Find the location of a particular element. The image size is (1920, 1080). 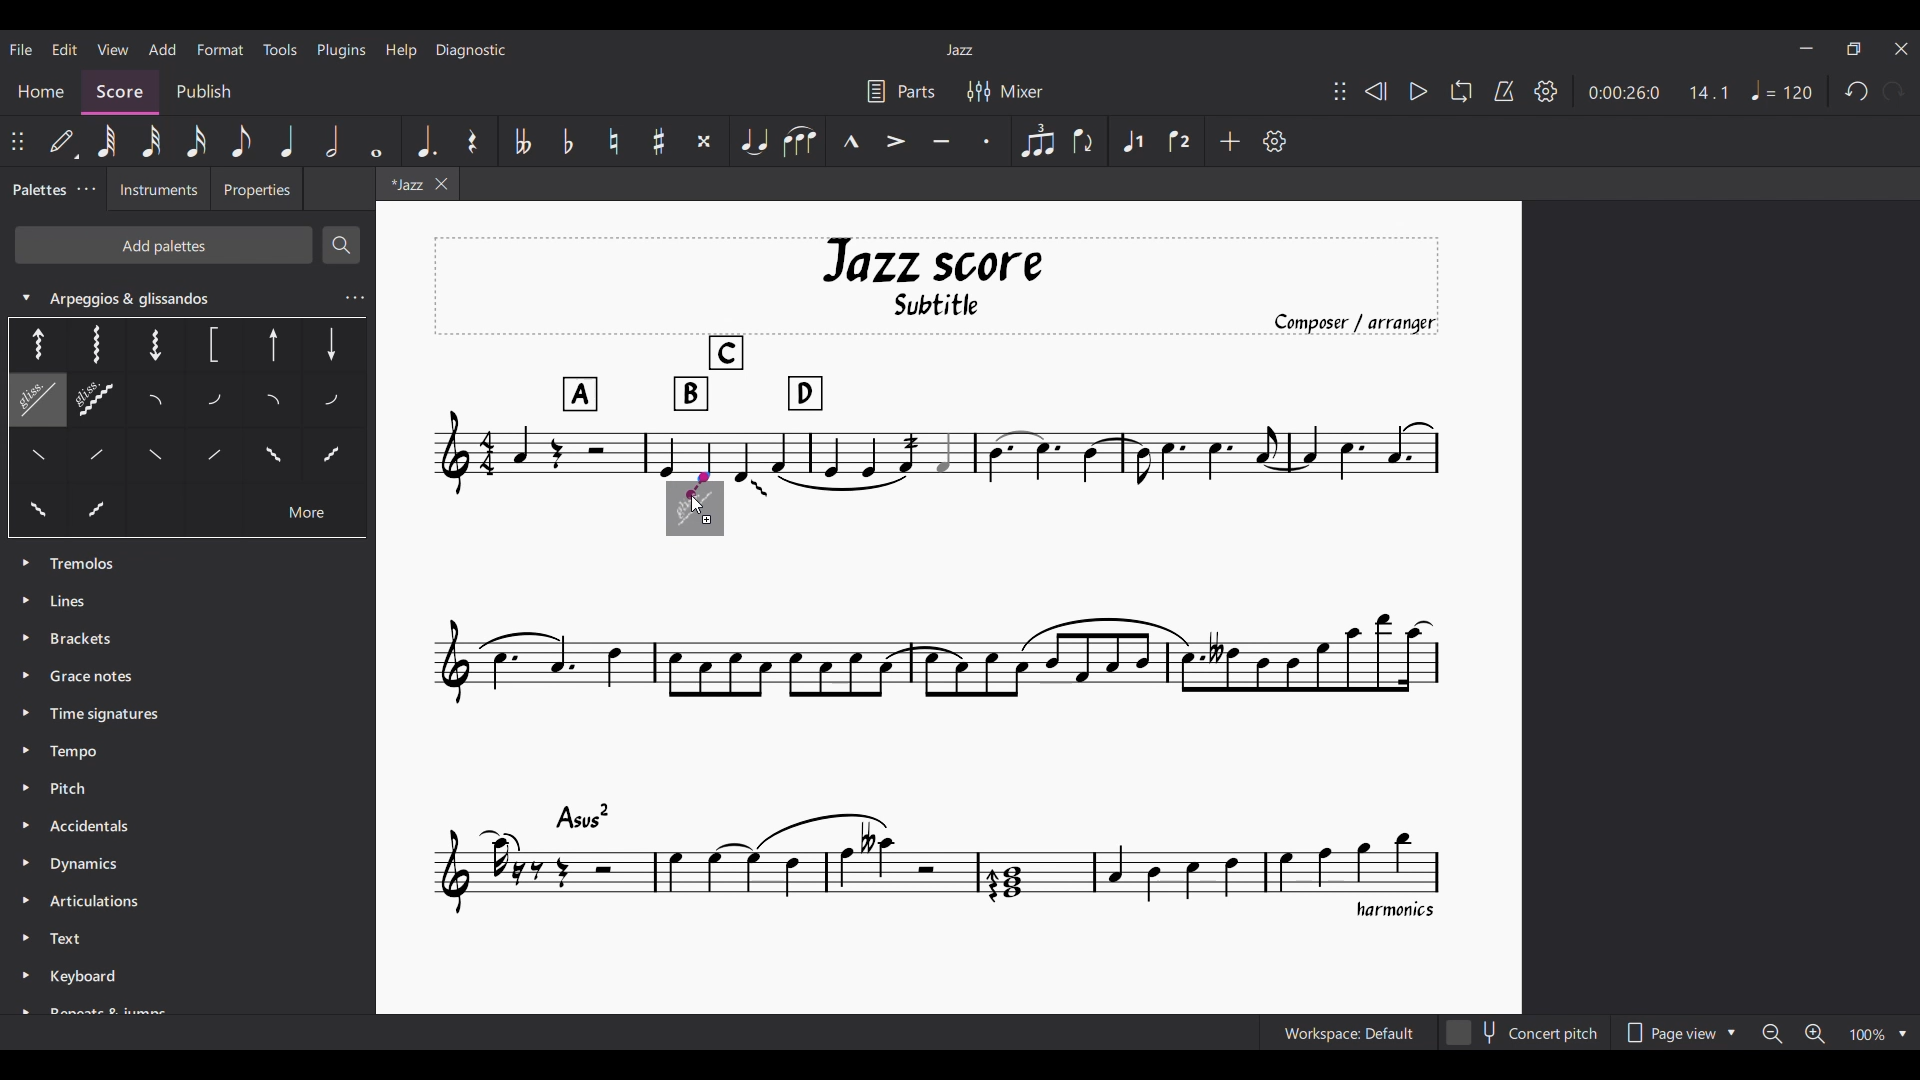

64th note is located at coordinates (106, 140).